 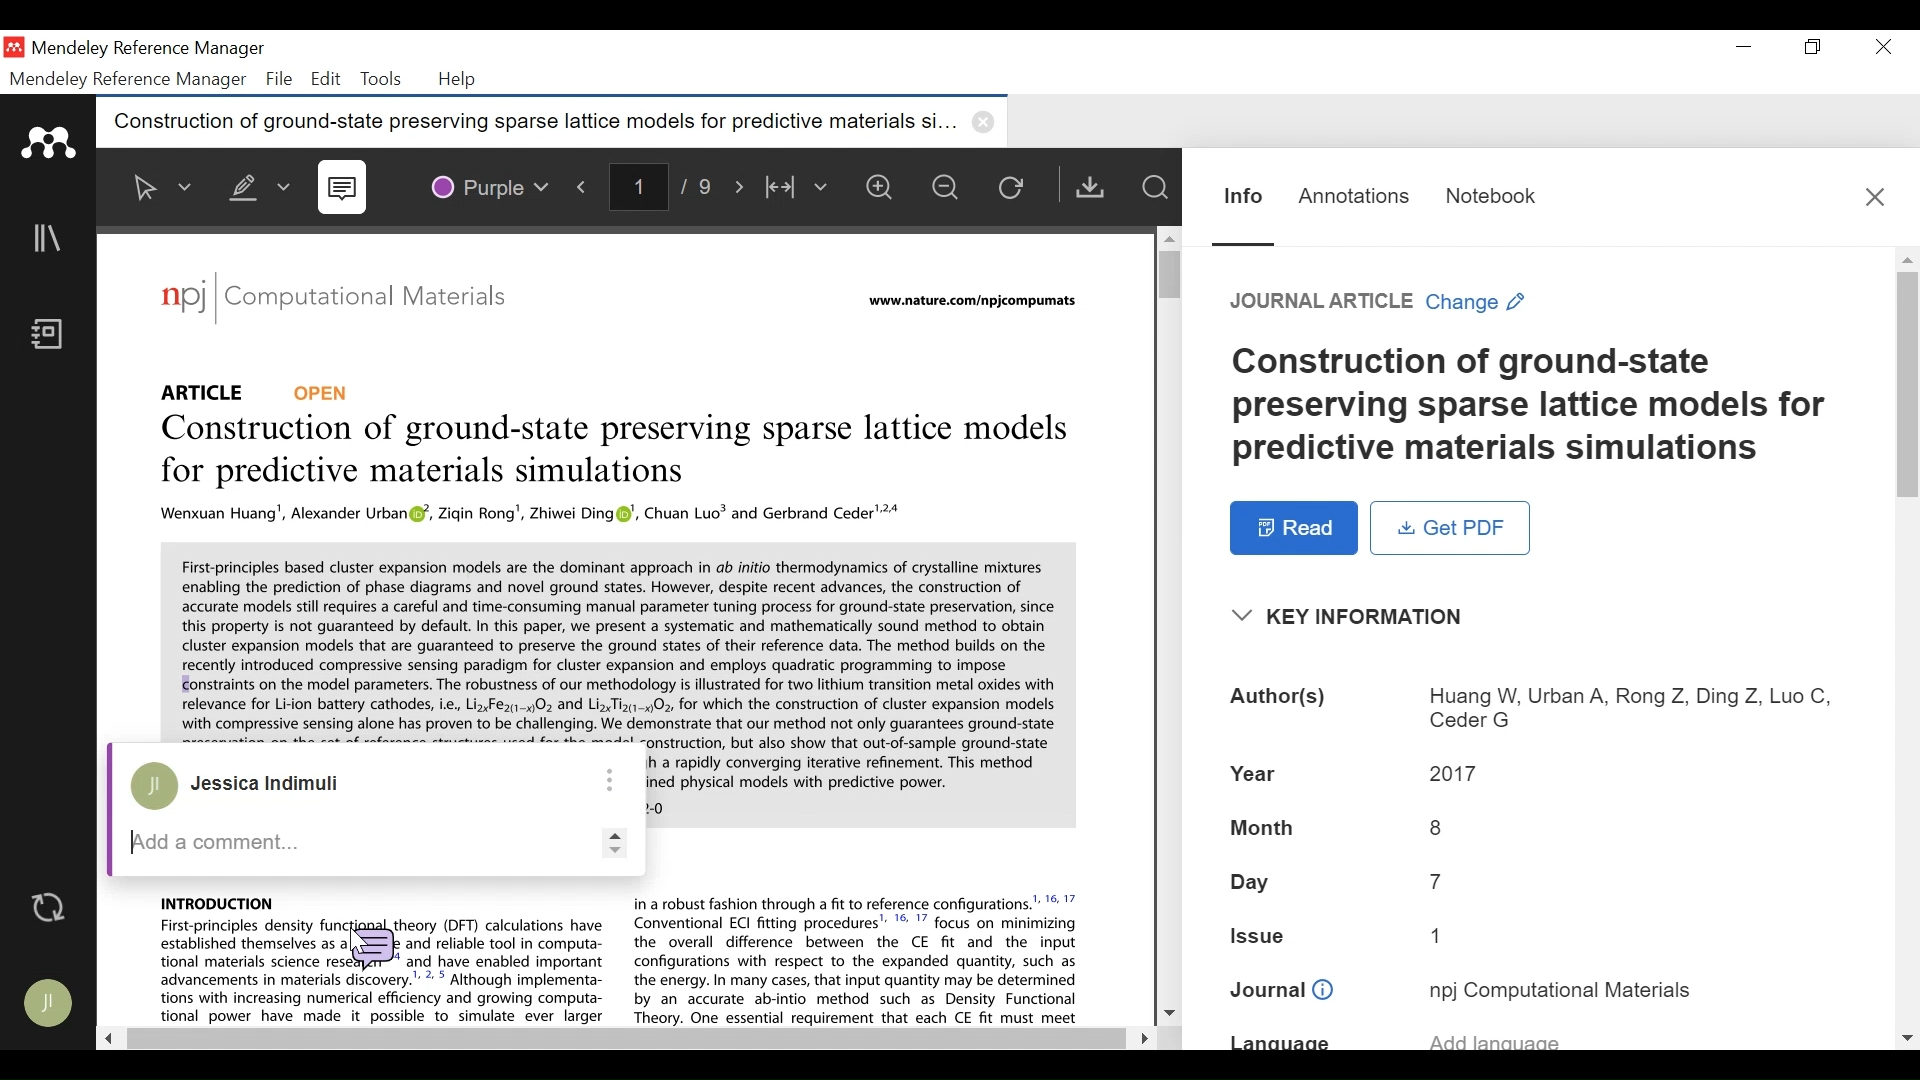 What do you see at coordinates (1811, 48) in the screenshot?
I see `Restore` at bounding box center [1811, 48].